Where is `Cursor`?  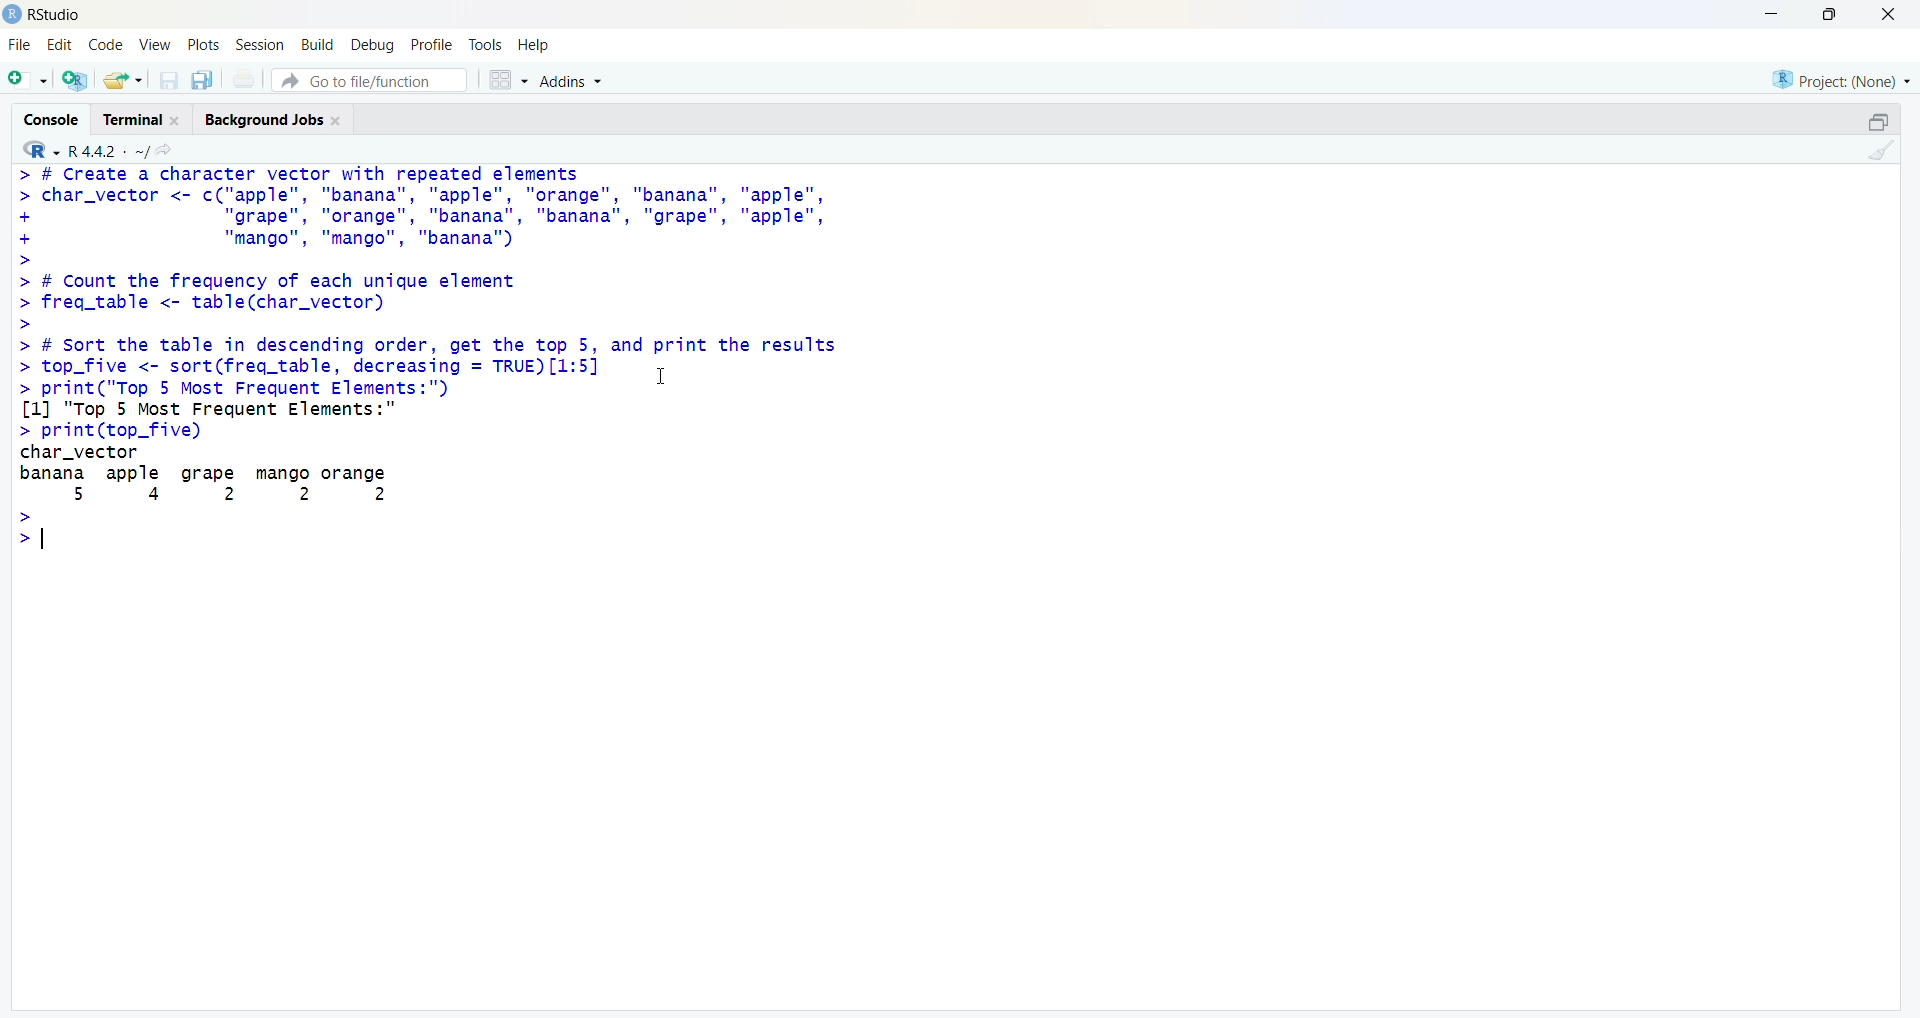
Cursor is located at coordinates (669, 374).